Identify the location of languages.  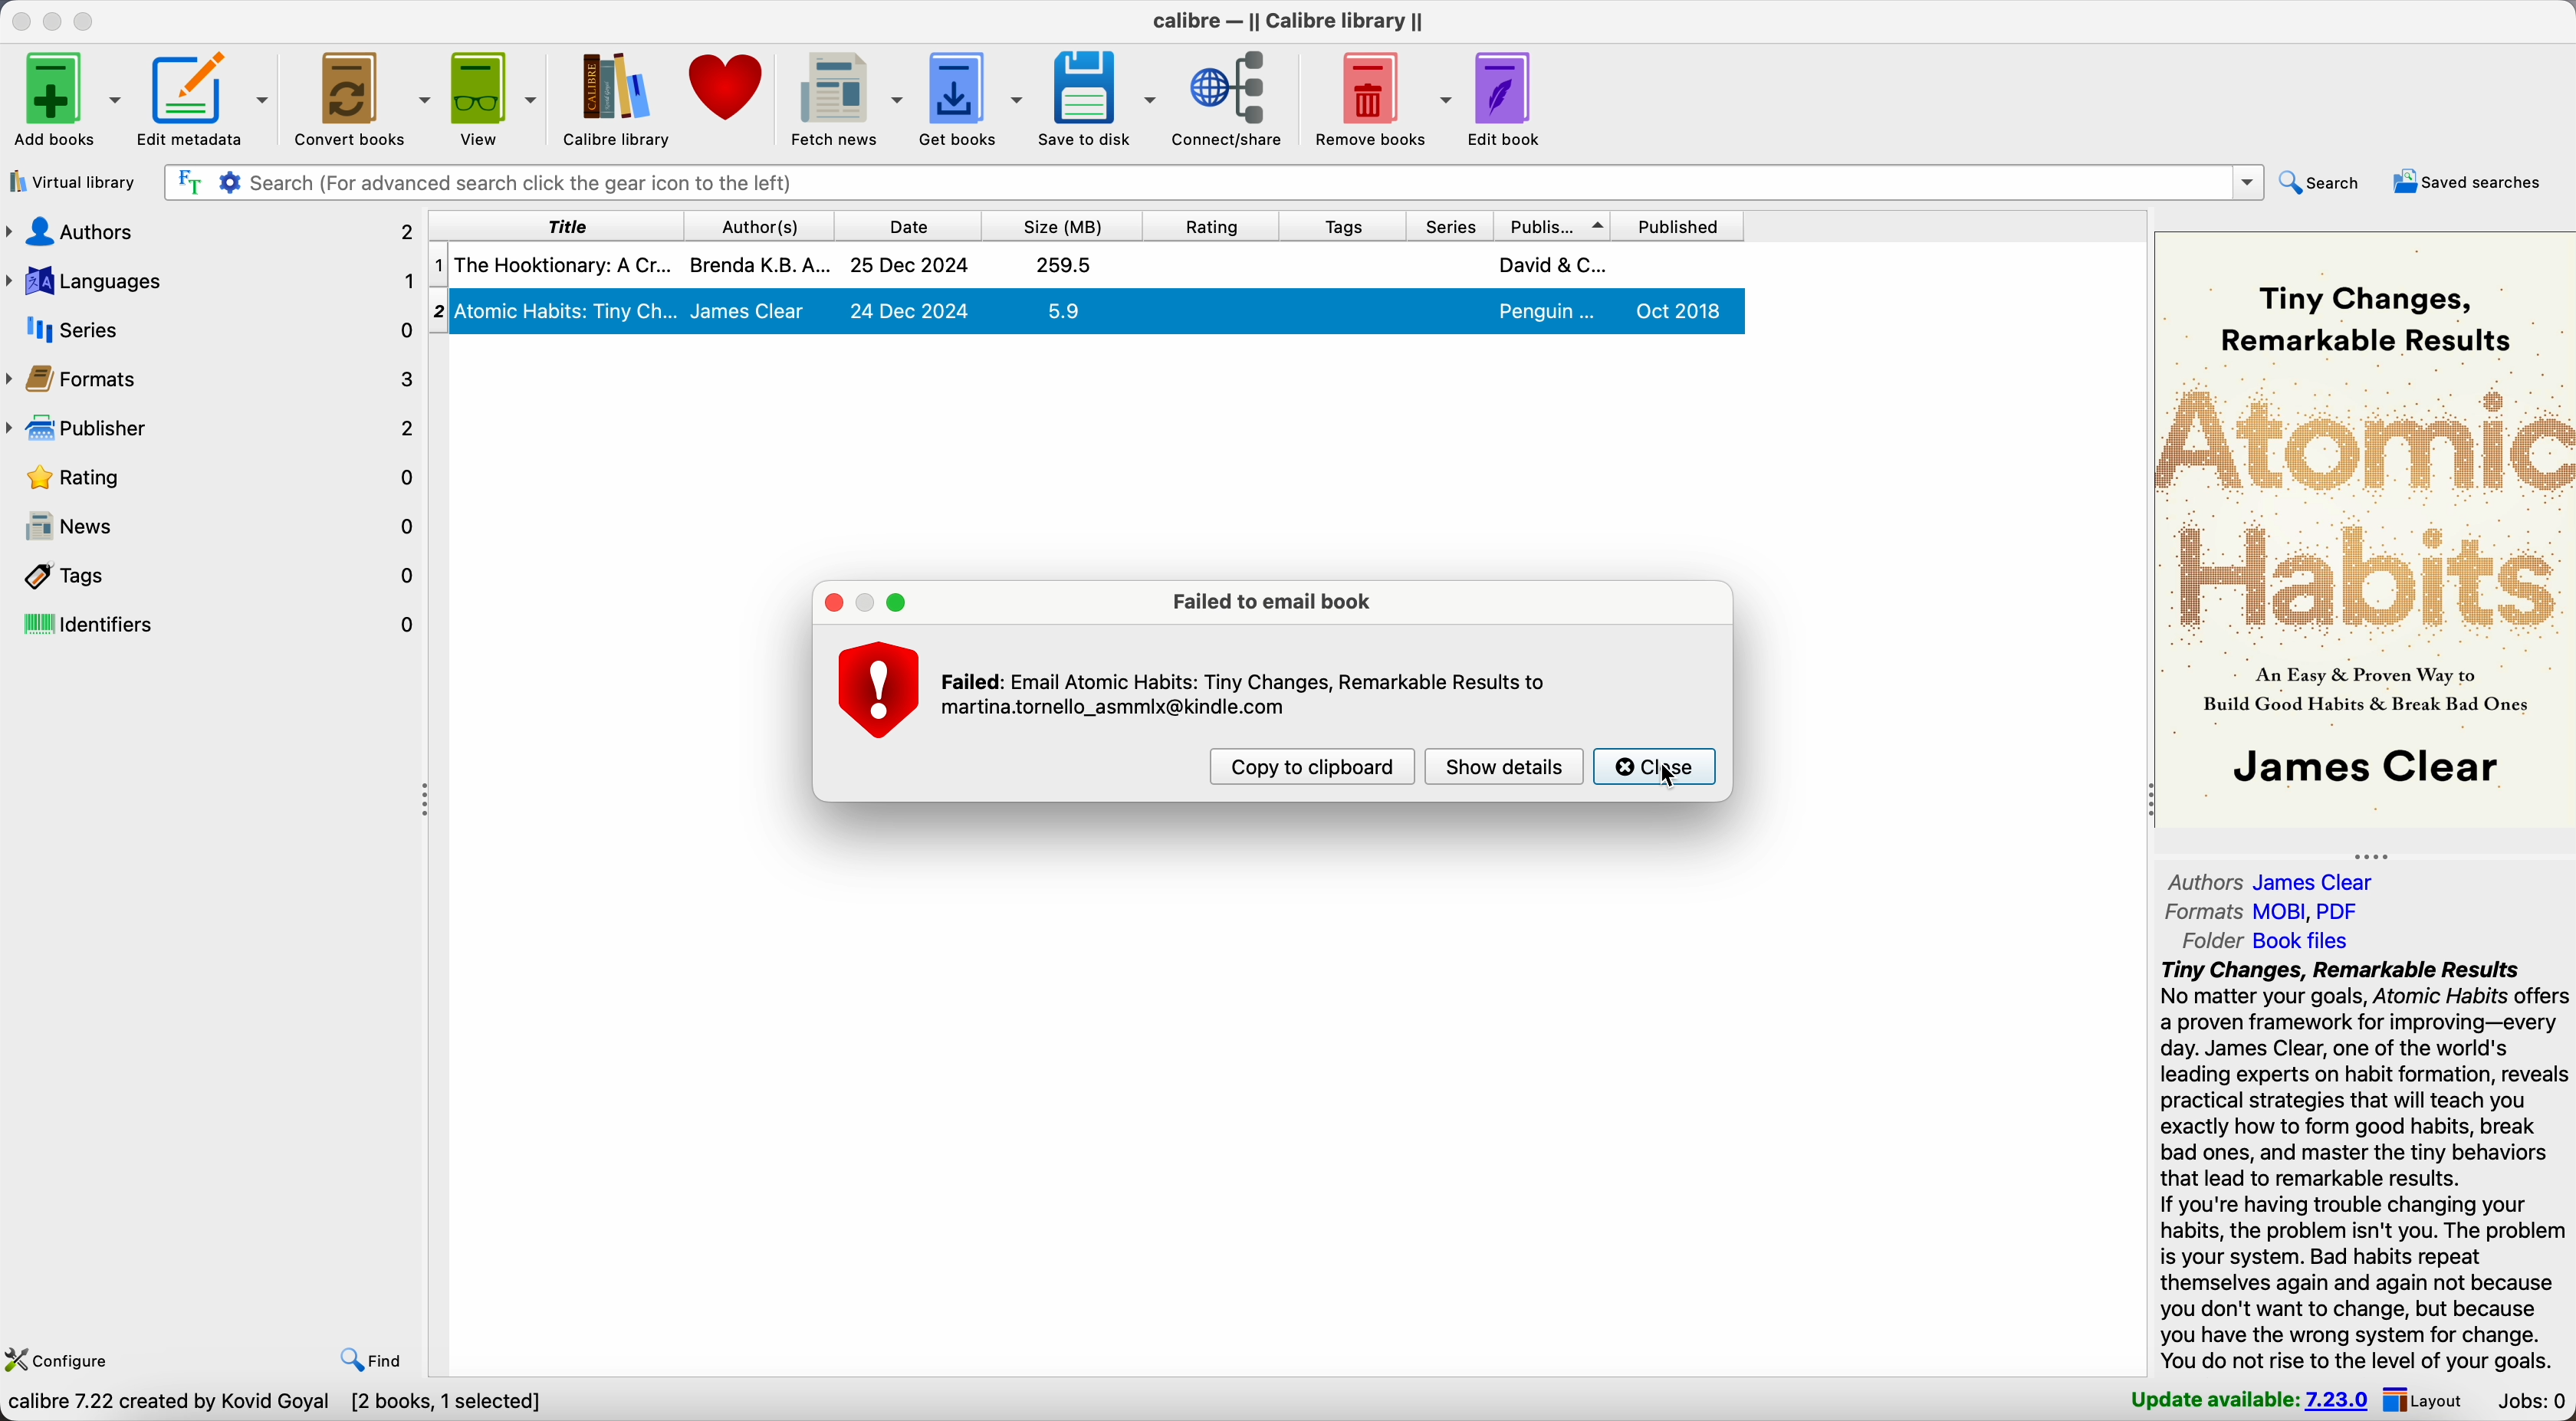
(211, 283).